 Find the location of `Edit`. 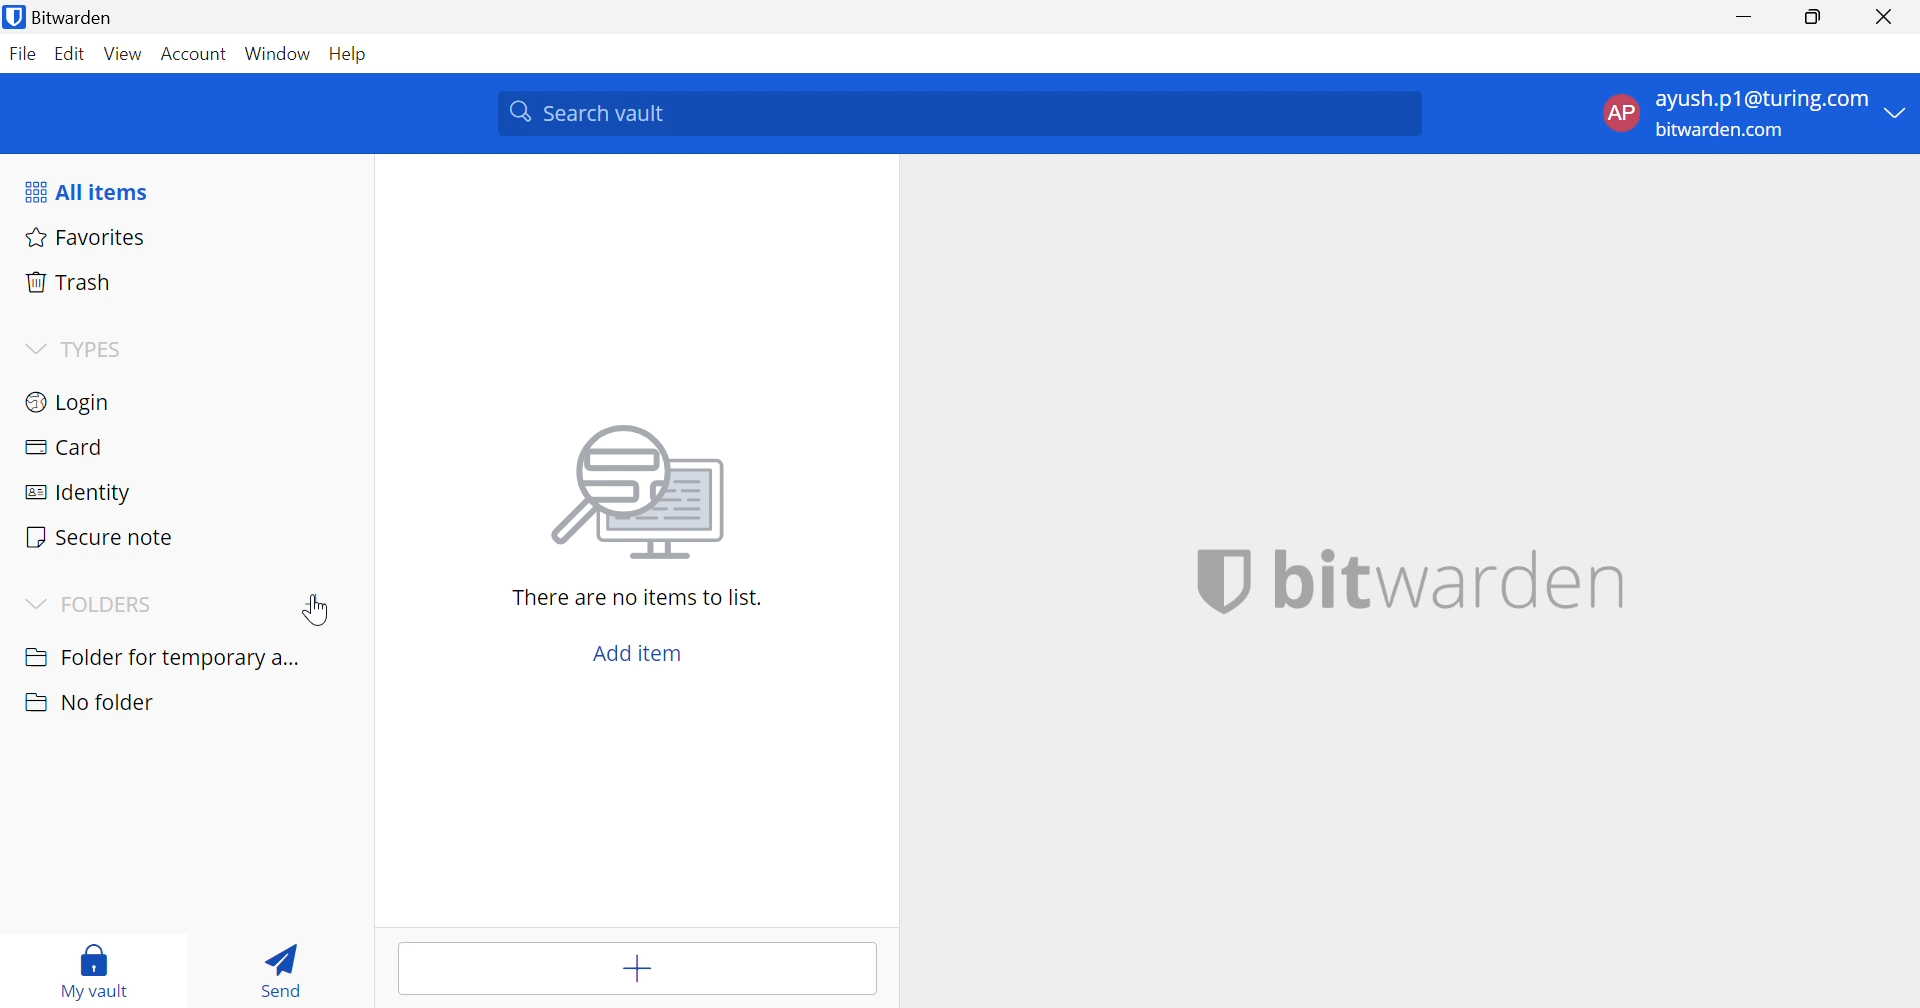

Edit is located at coordinates (74, 54).